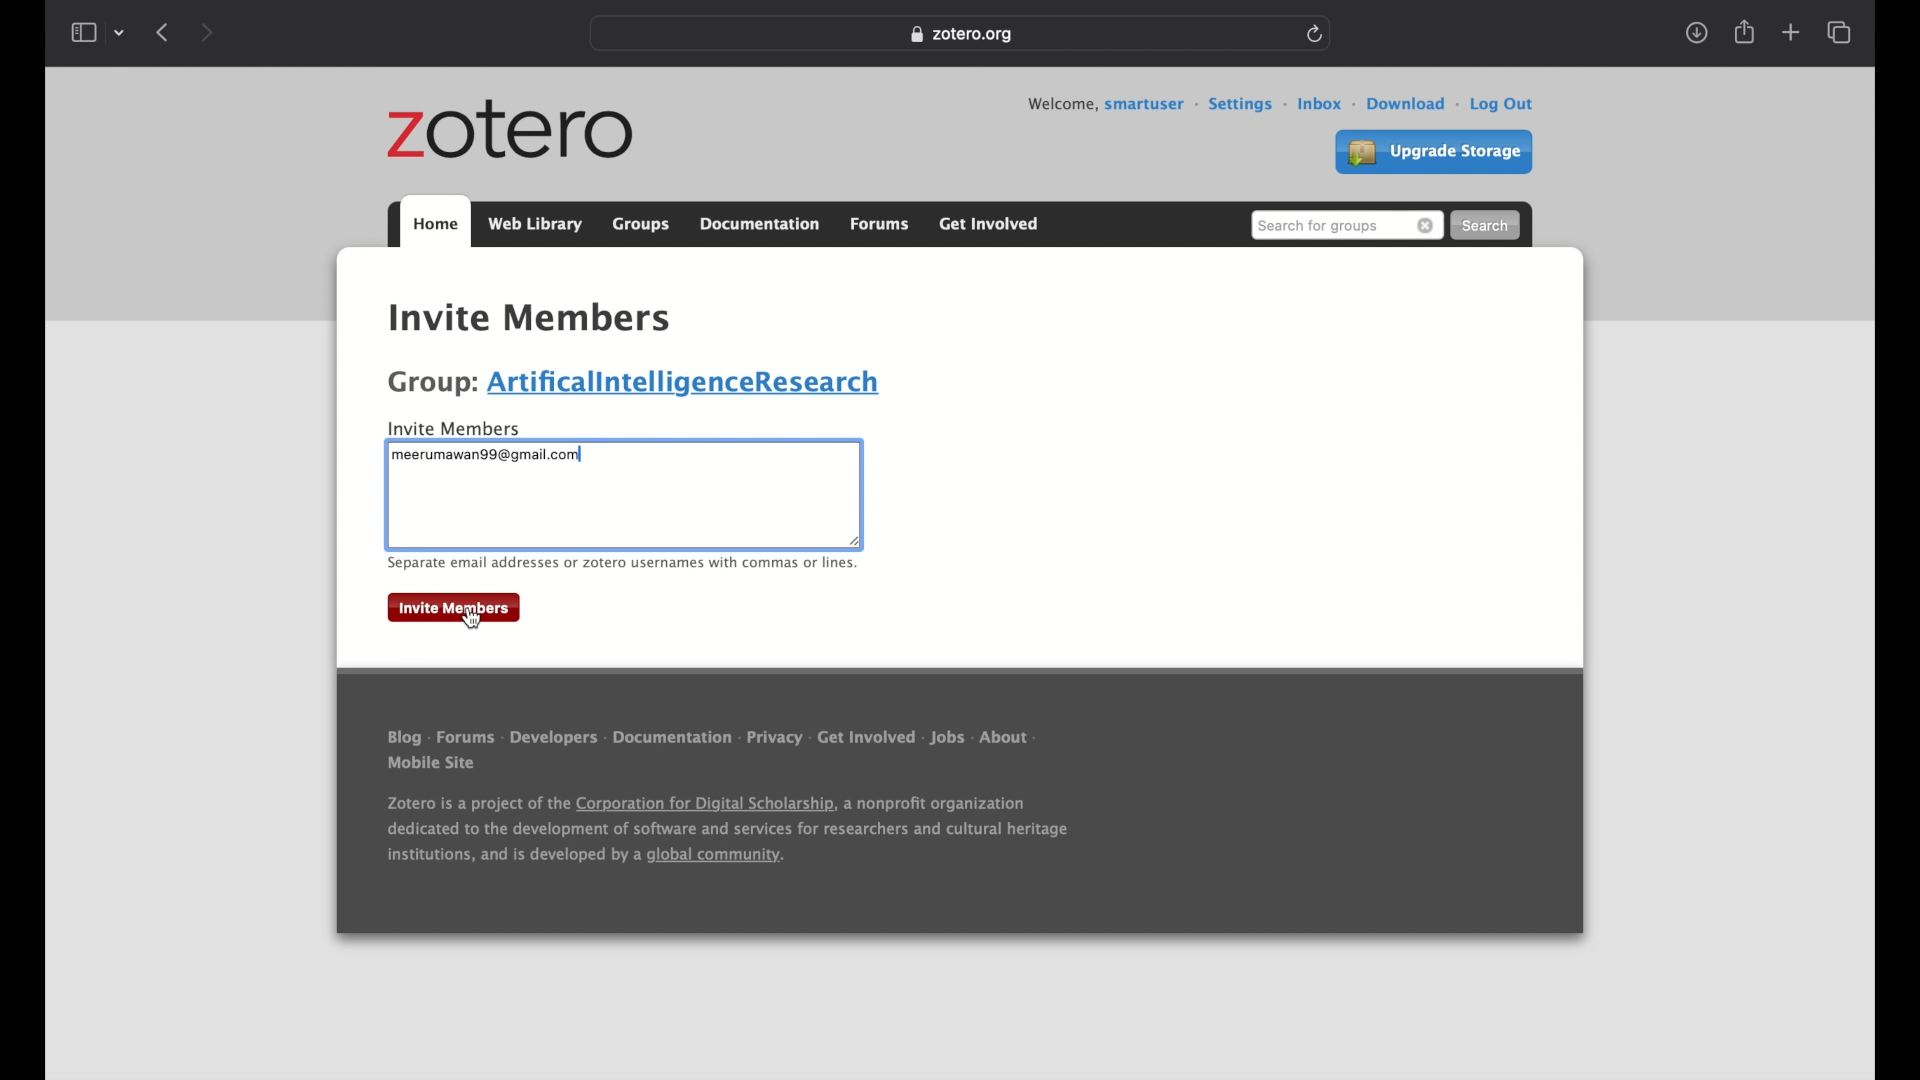 This screenshot has height=1080, width=1920. Describe the element at coordinates (1327, 105) in the screenshot. I see `inbox` at that location.